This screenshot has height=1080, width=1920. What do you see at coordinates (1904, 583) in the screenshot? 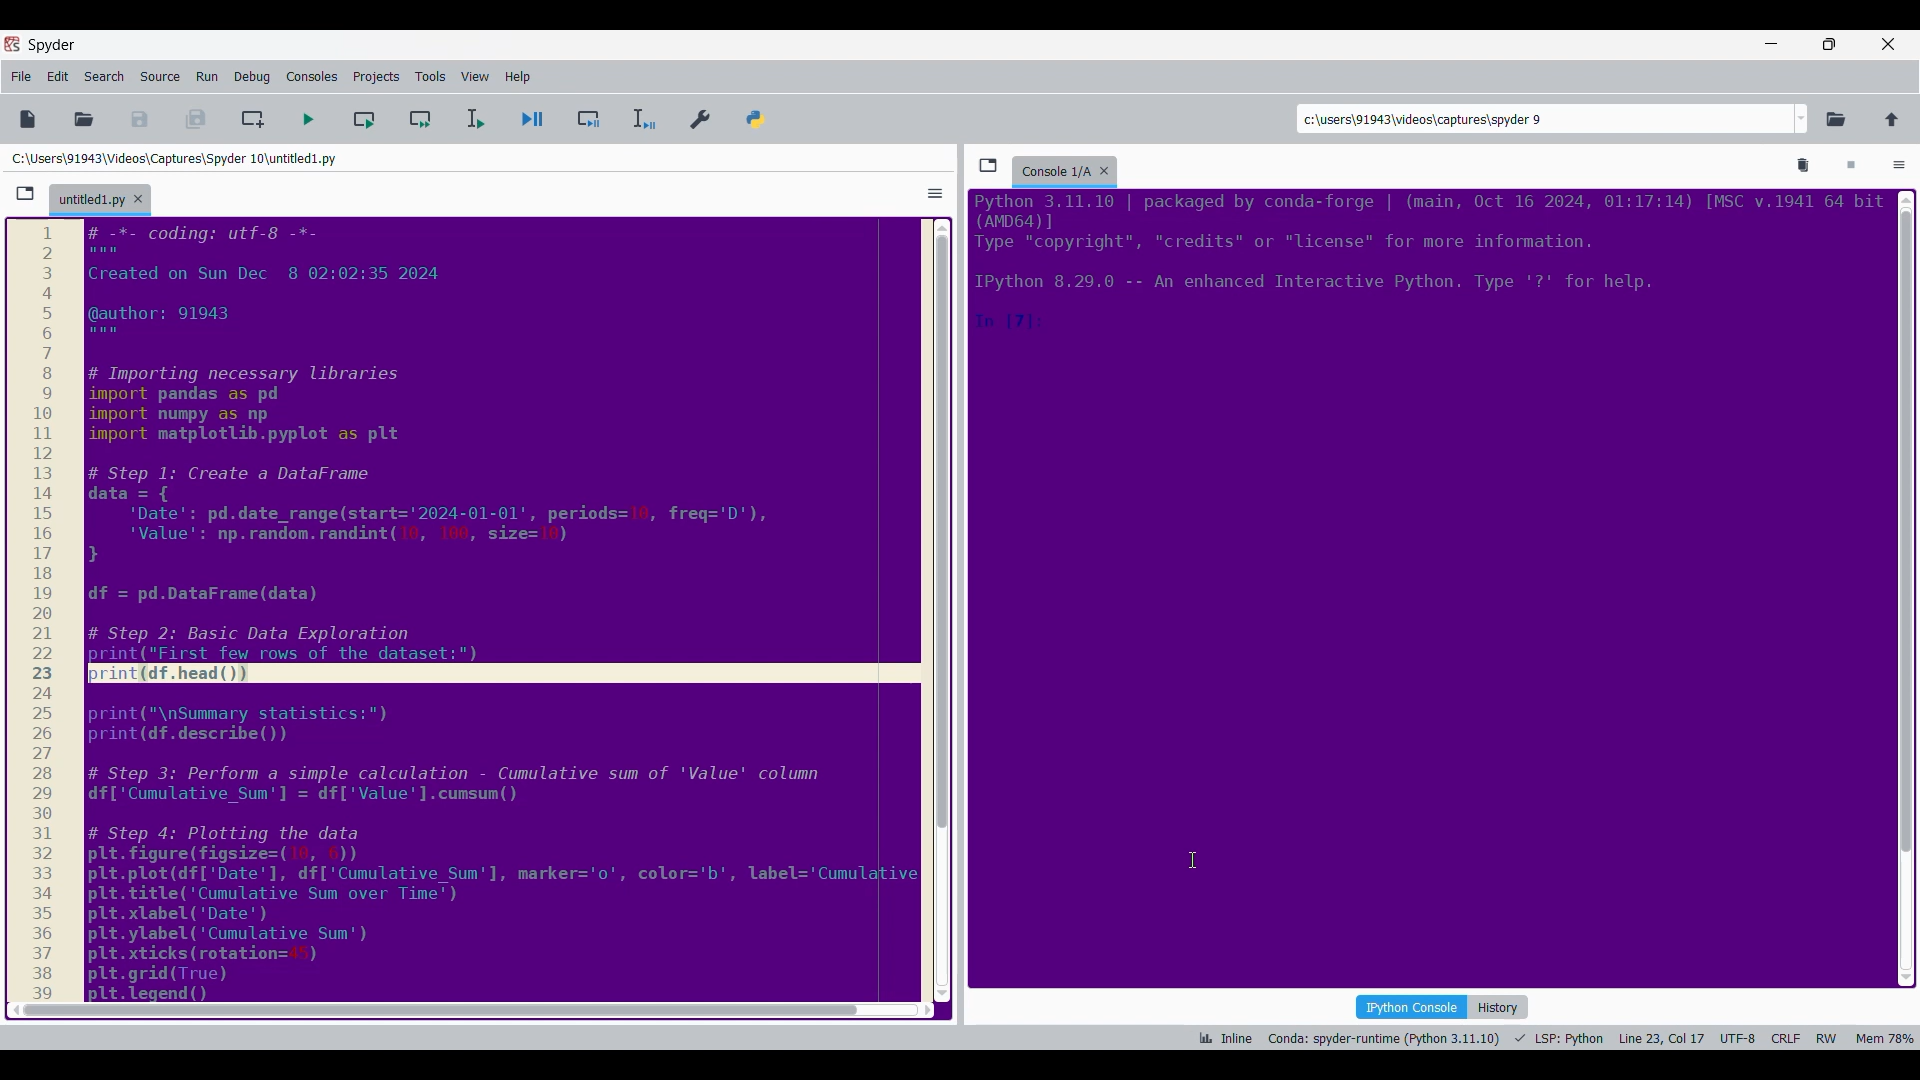
I see `scroll bar` at bounding box center [1904, 583].